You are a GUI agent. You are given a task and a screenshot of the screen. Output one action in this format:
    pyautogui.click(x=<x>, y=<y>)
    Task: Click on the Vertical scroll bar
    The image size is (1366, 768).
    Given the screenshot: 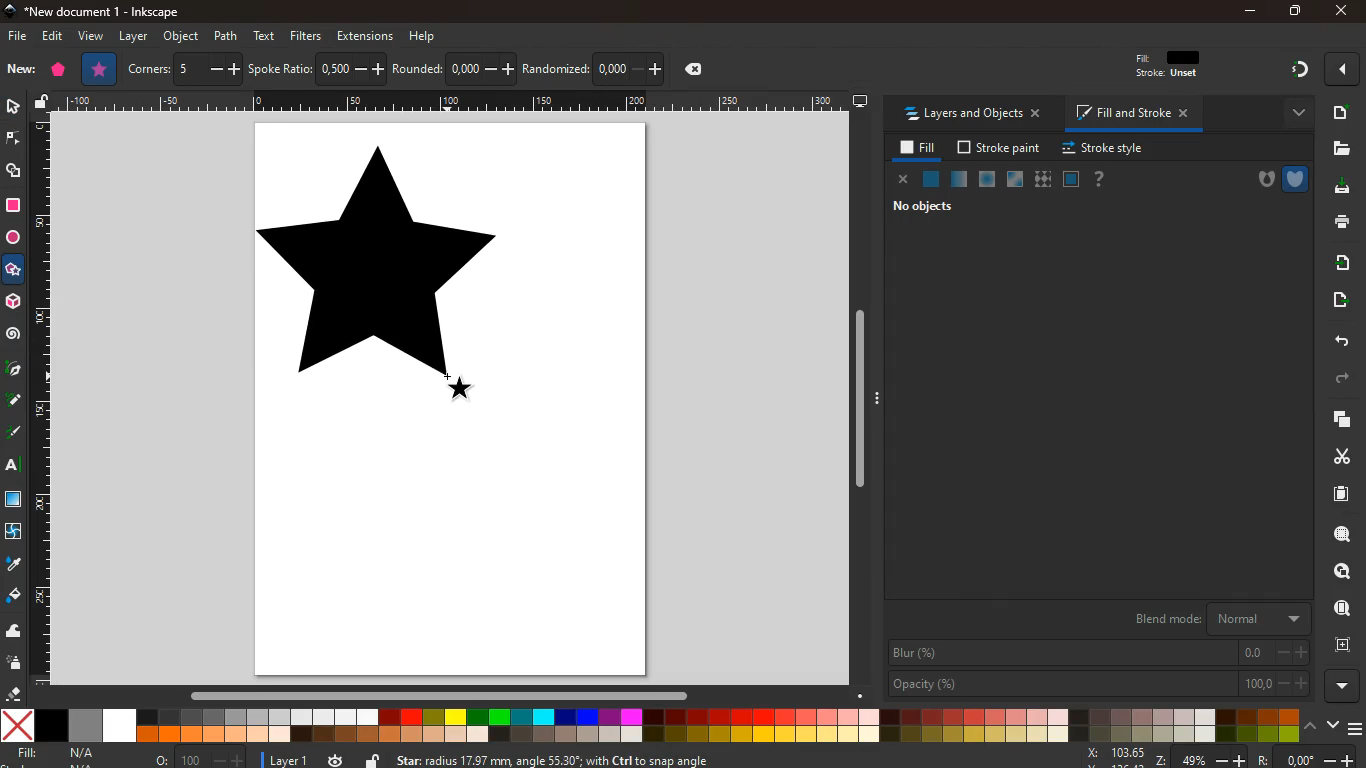 What is the action you would take?
    pyautogui.click(x=863, y=402)
    